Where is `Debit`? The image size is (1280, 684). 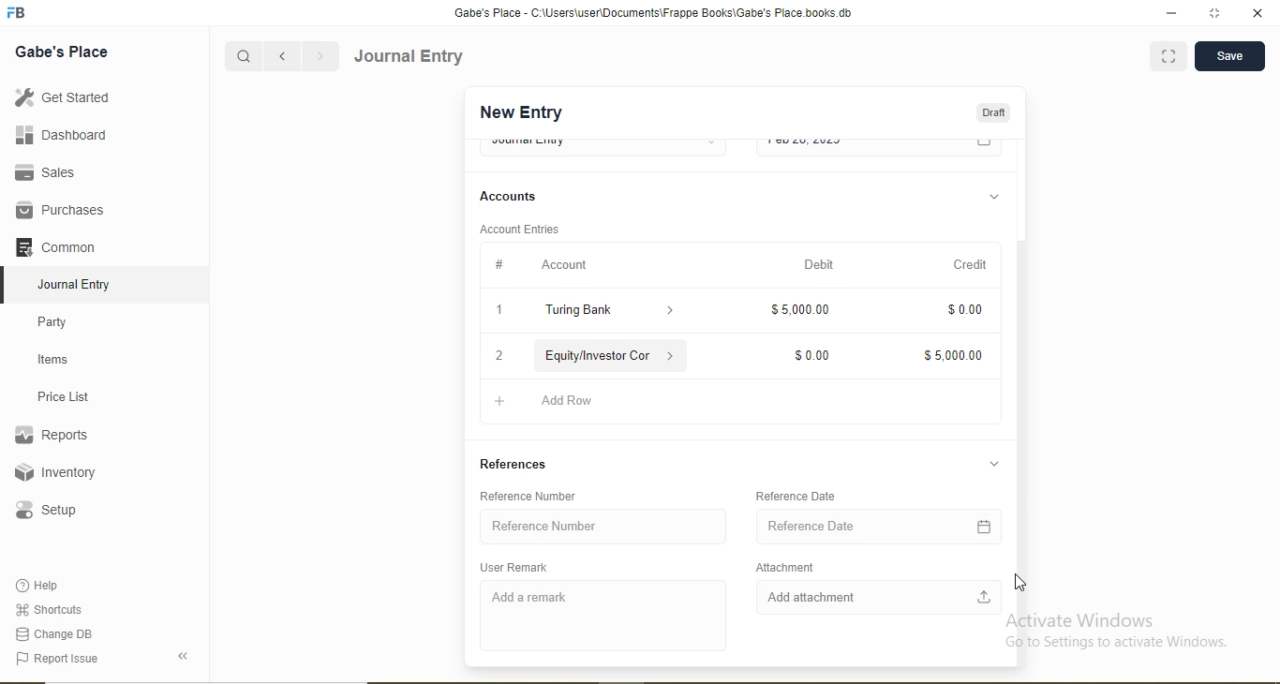
Debit is located at coordinates (820, 263).